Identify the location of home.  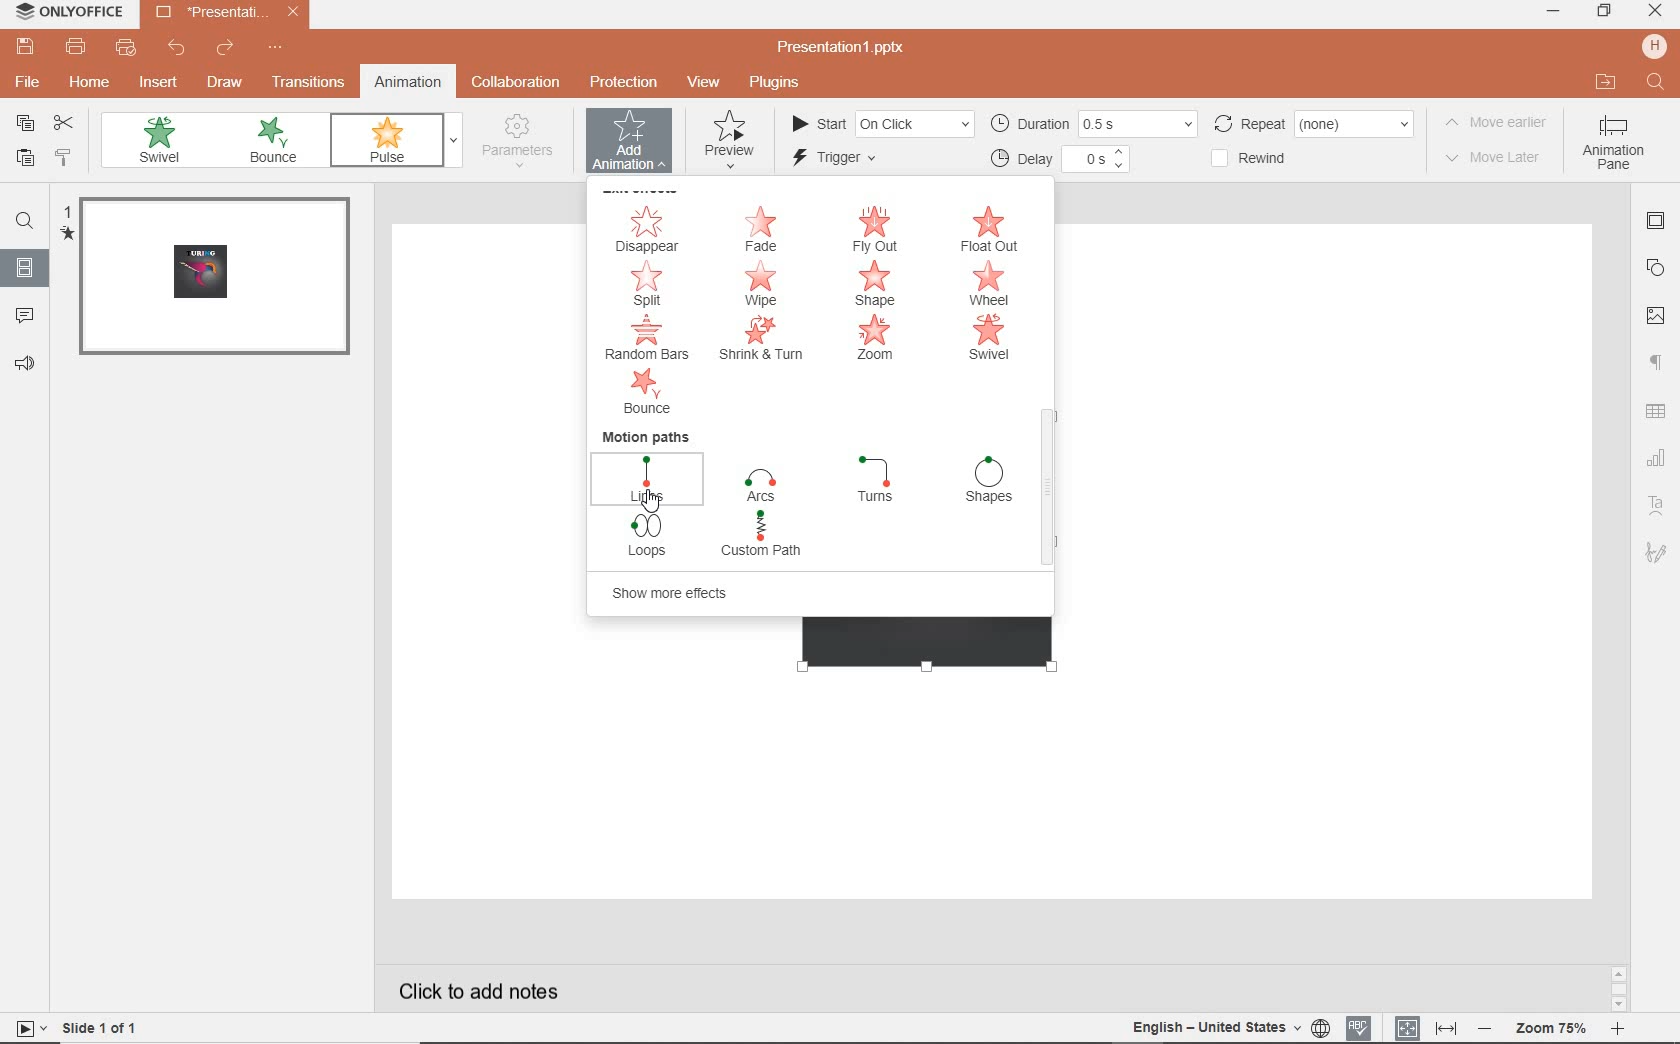
(87, 81).